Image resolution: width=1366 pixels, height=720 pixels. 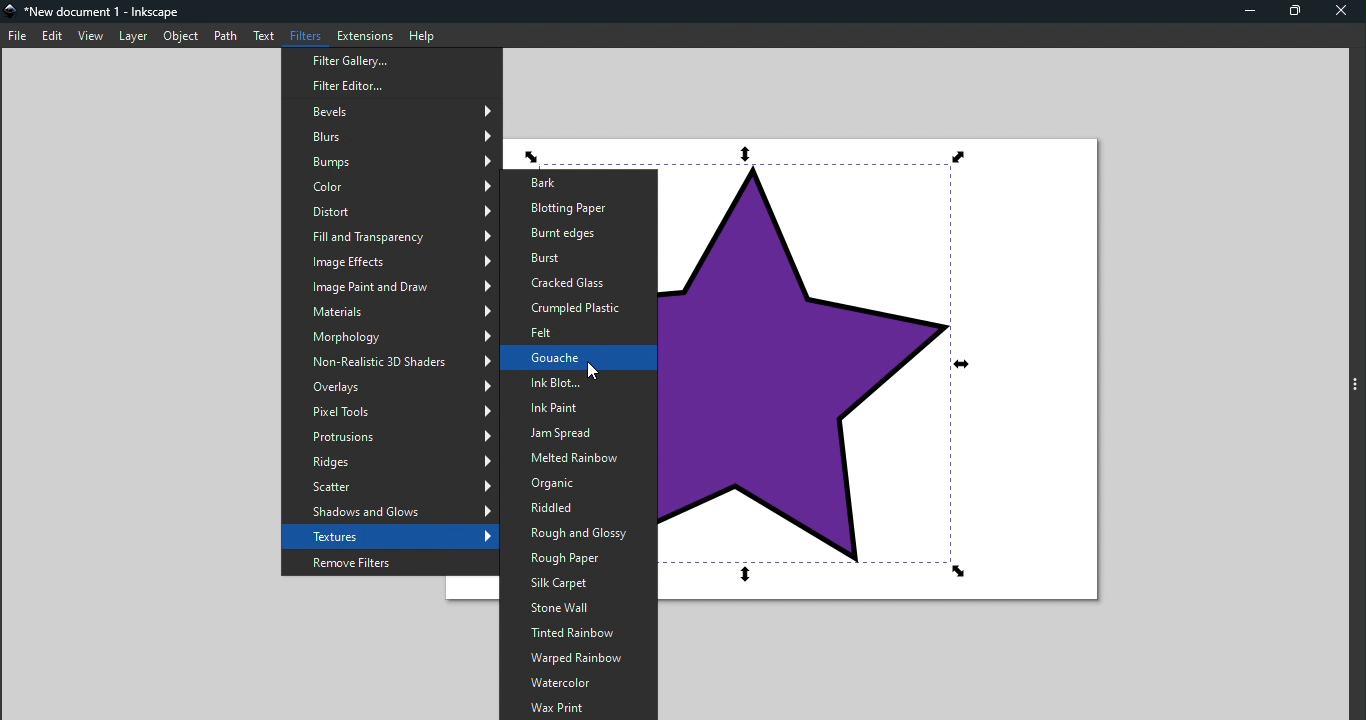 What do you see at coordinates (53, 35) in the screenshot?
I see `Edit` at bounding box center [53, 35].